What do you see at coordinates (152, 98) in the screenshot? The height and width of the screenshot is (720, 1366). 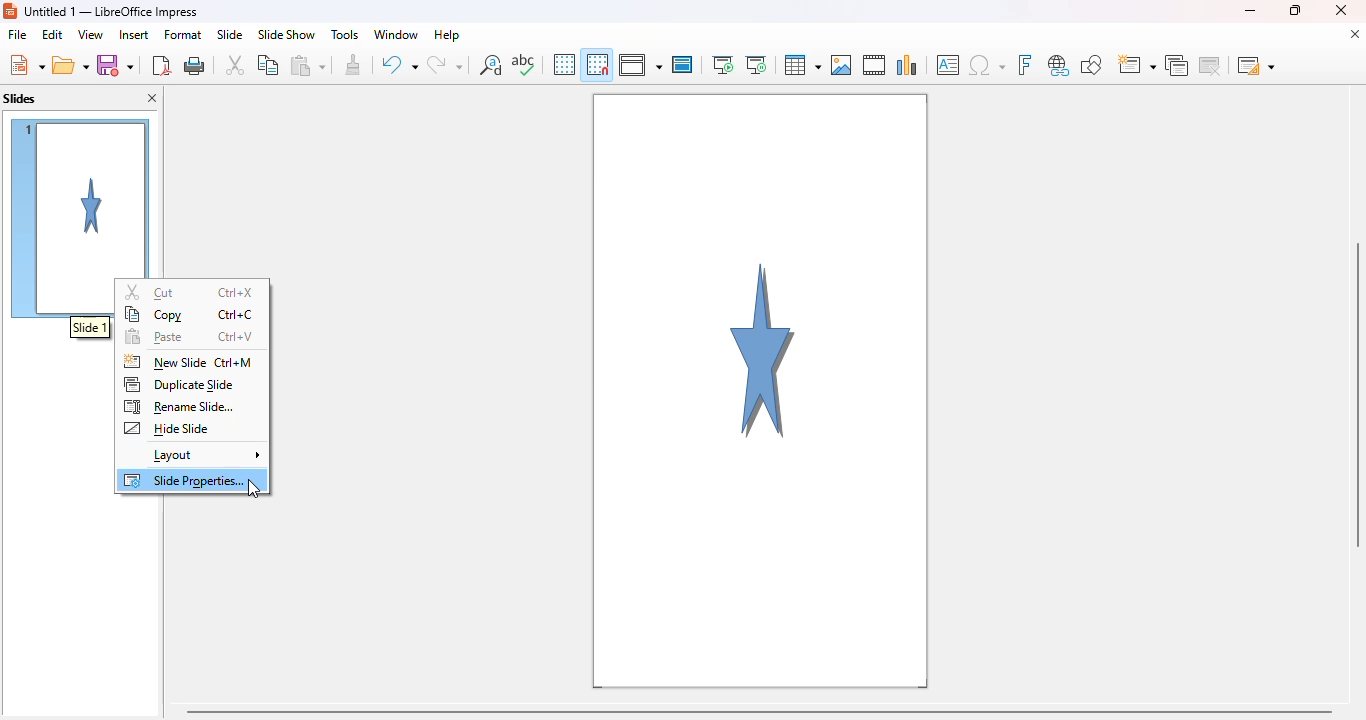 I see `close pane` at bounding box center [152, 98].